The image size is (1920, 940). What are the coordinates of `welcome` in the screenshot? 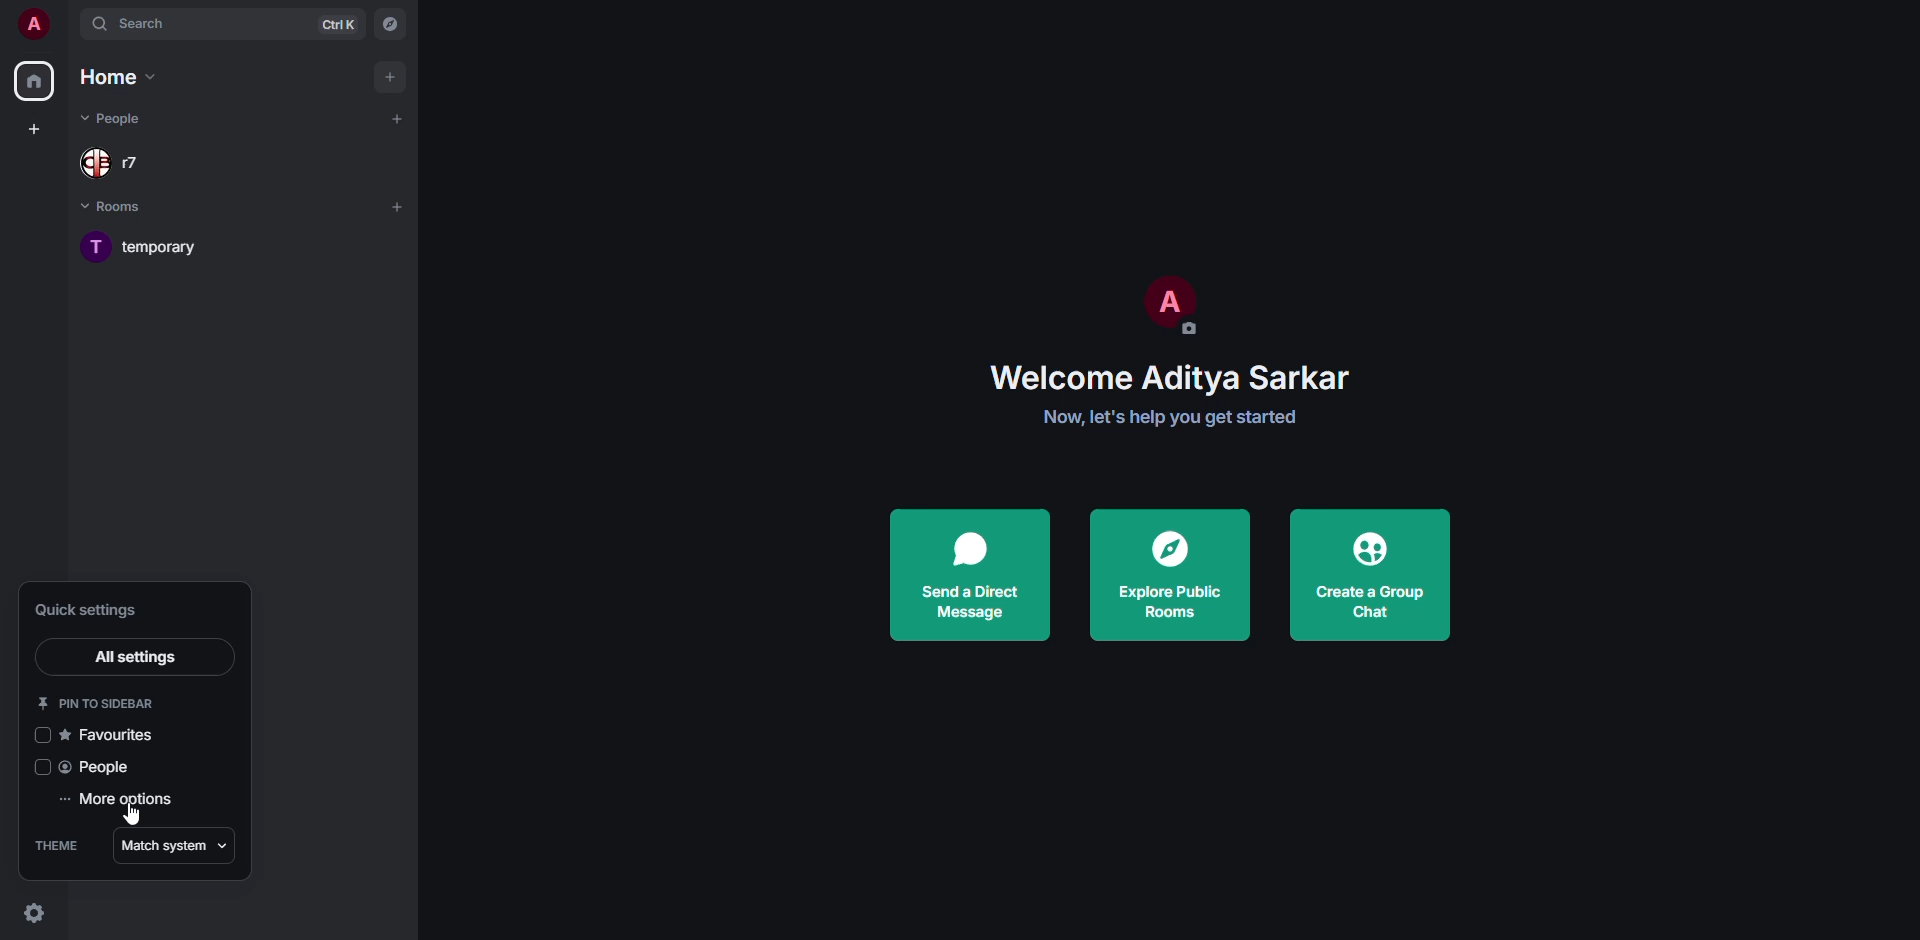 It's located at (1177, 379).